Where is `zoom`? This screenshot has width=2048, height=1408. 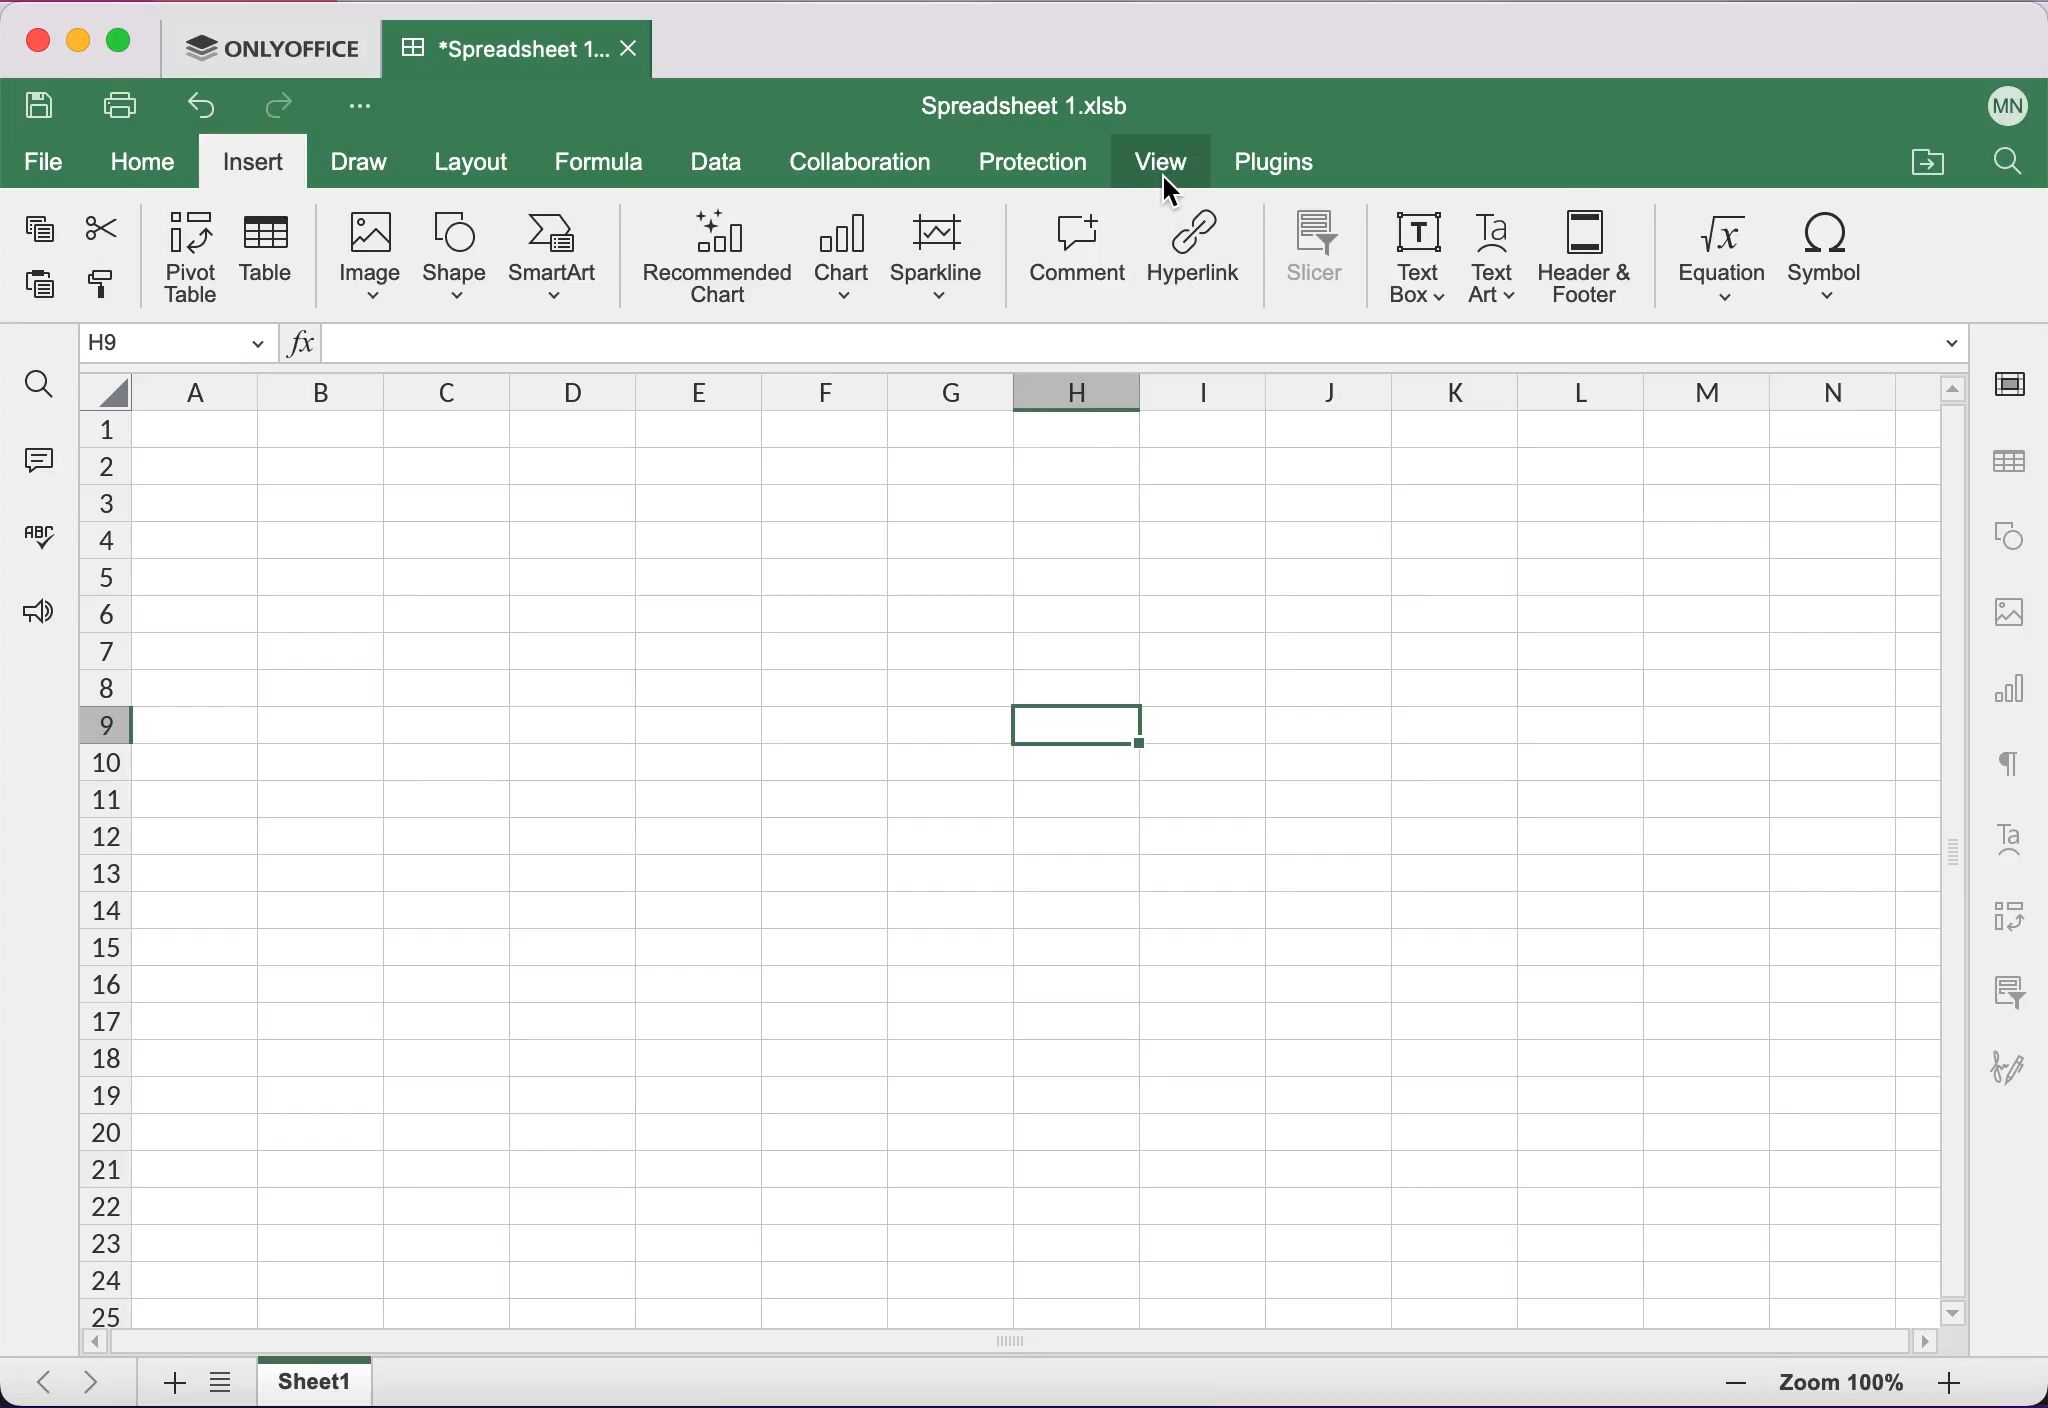
zoom is located at coordinates (1841, 1383).